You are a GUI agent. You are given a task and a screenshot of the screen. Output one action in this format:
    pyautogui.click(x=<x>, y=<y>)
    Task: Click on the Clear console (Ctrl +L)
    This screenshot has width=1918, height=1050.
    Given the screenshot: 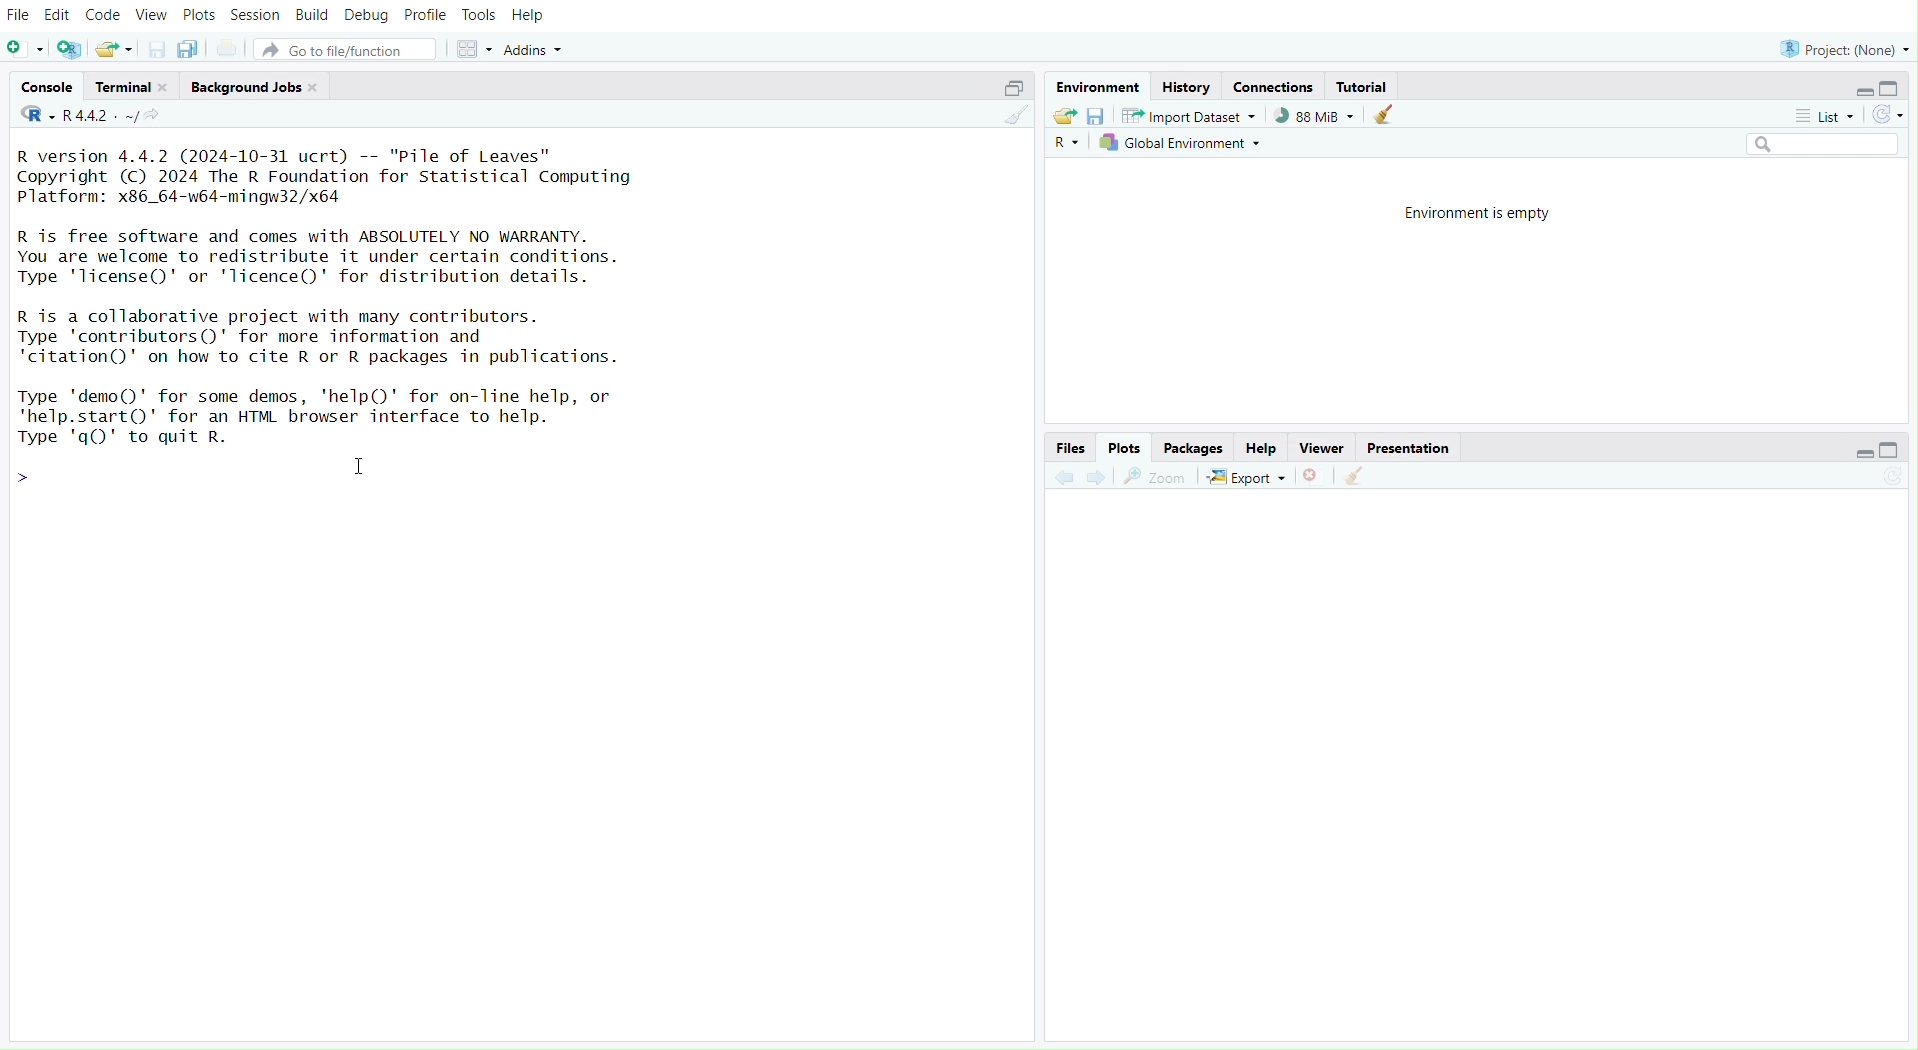 What is the action you would take?
    pyautogui.click(x=1362, y=474)
    